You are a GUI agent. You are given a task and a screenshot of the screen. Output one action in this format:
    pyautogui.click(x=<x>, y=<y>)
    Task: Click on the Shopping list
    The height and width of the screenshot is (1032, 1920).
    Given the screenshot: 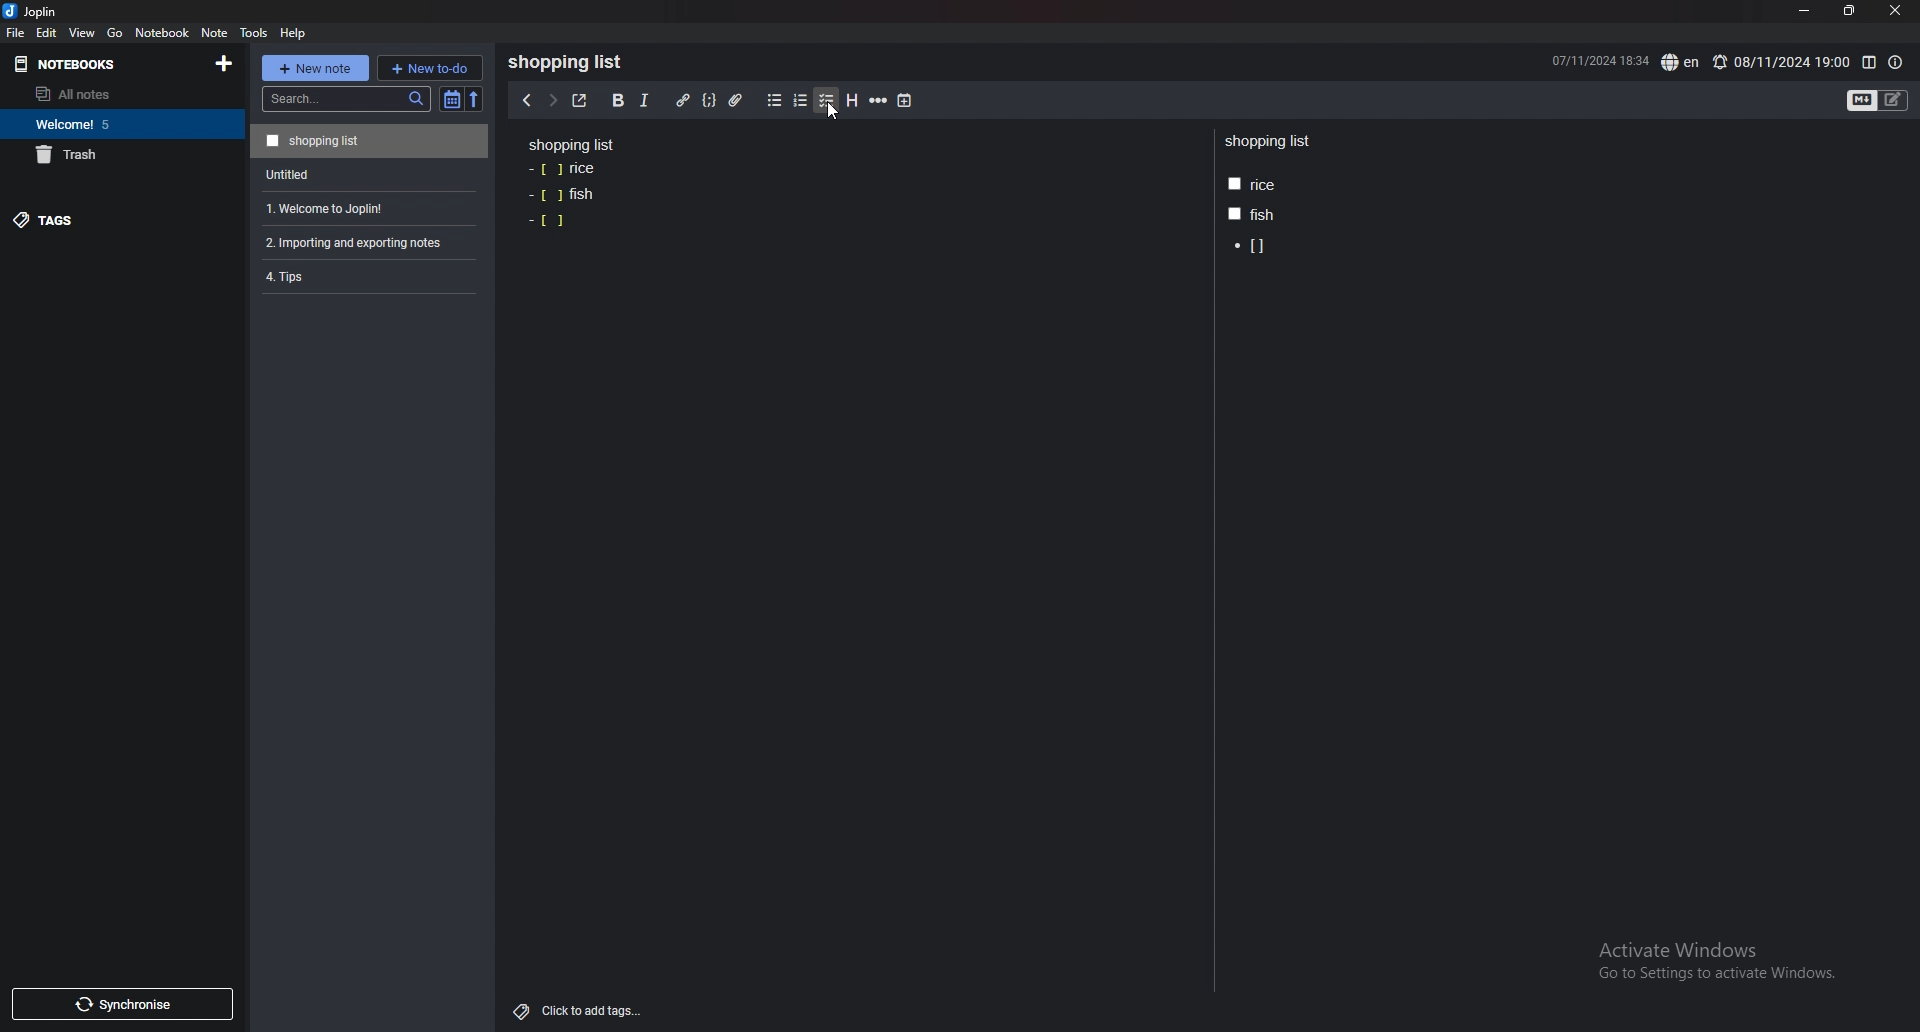 What is the action you would take?
    pyautogui.click(x=572, y=144)
    